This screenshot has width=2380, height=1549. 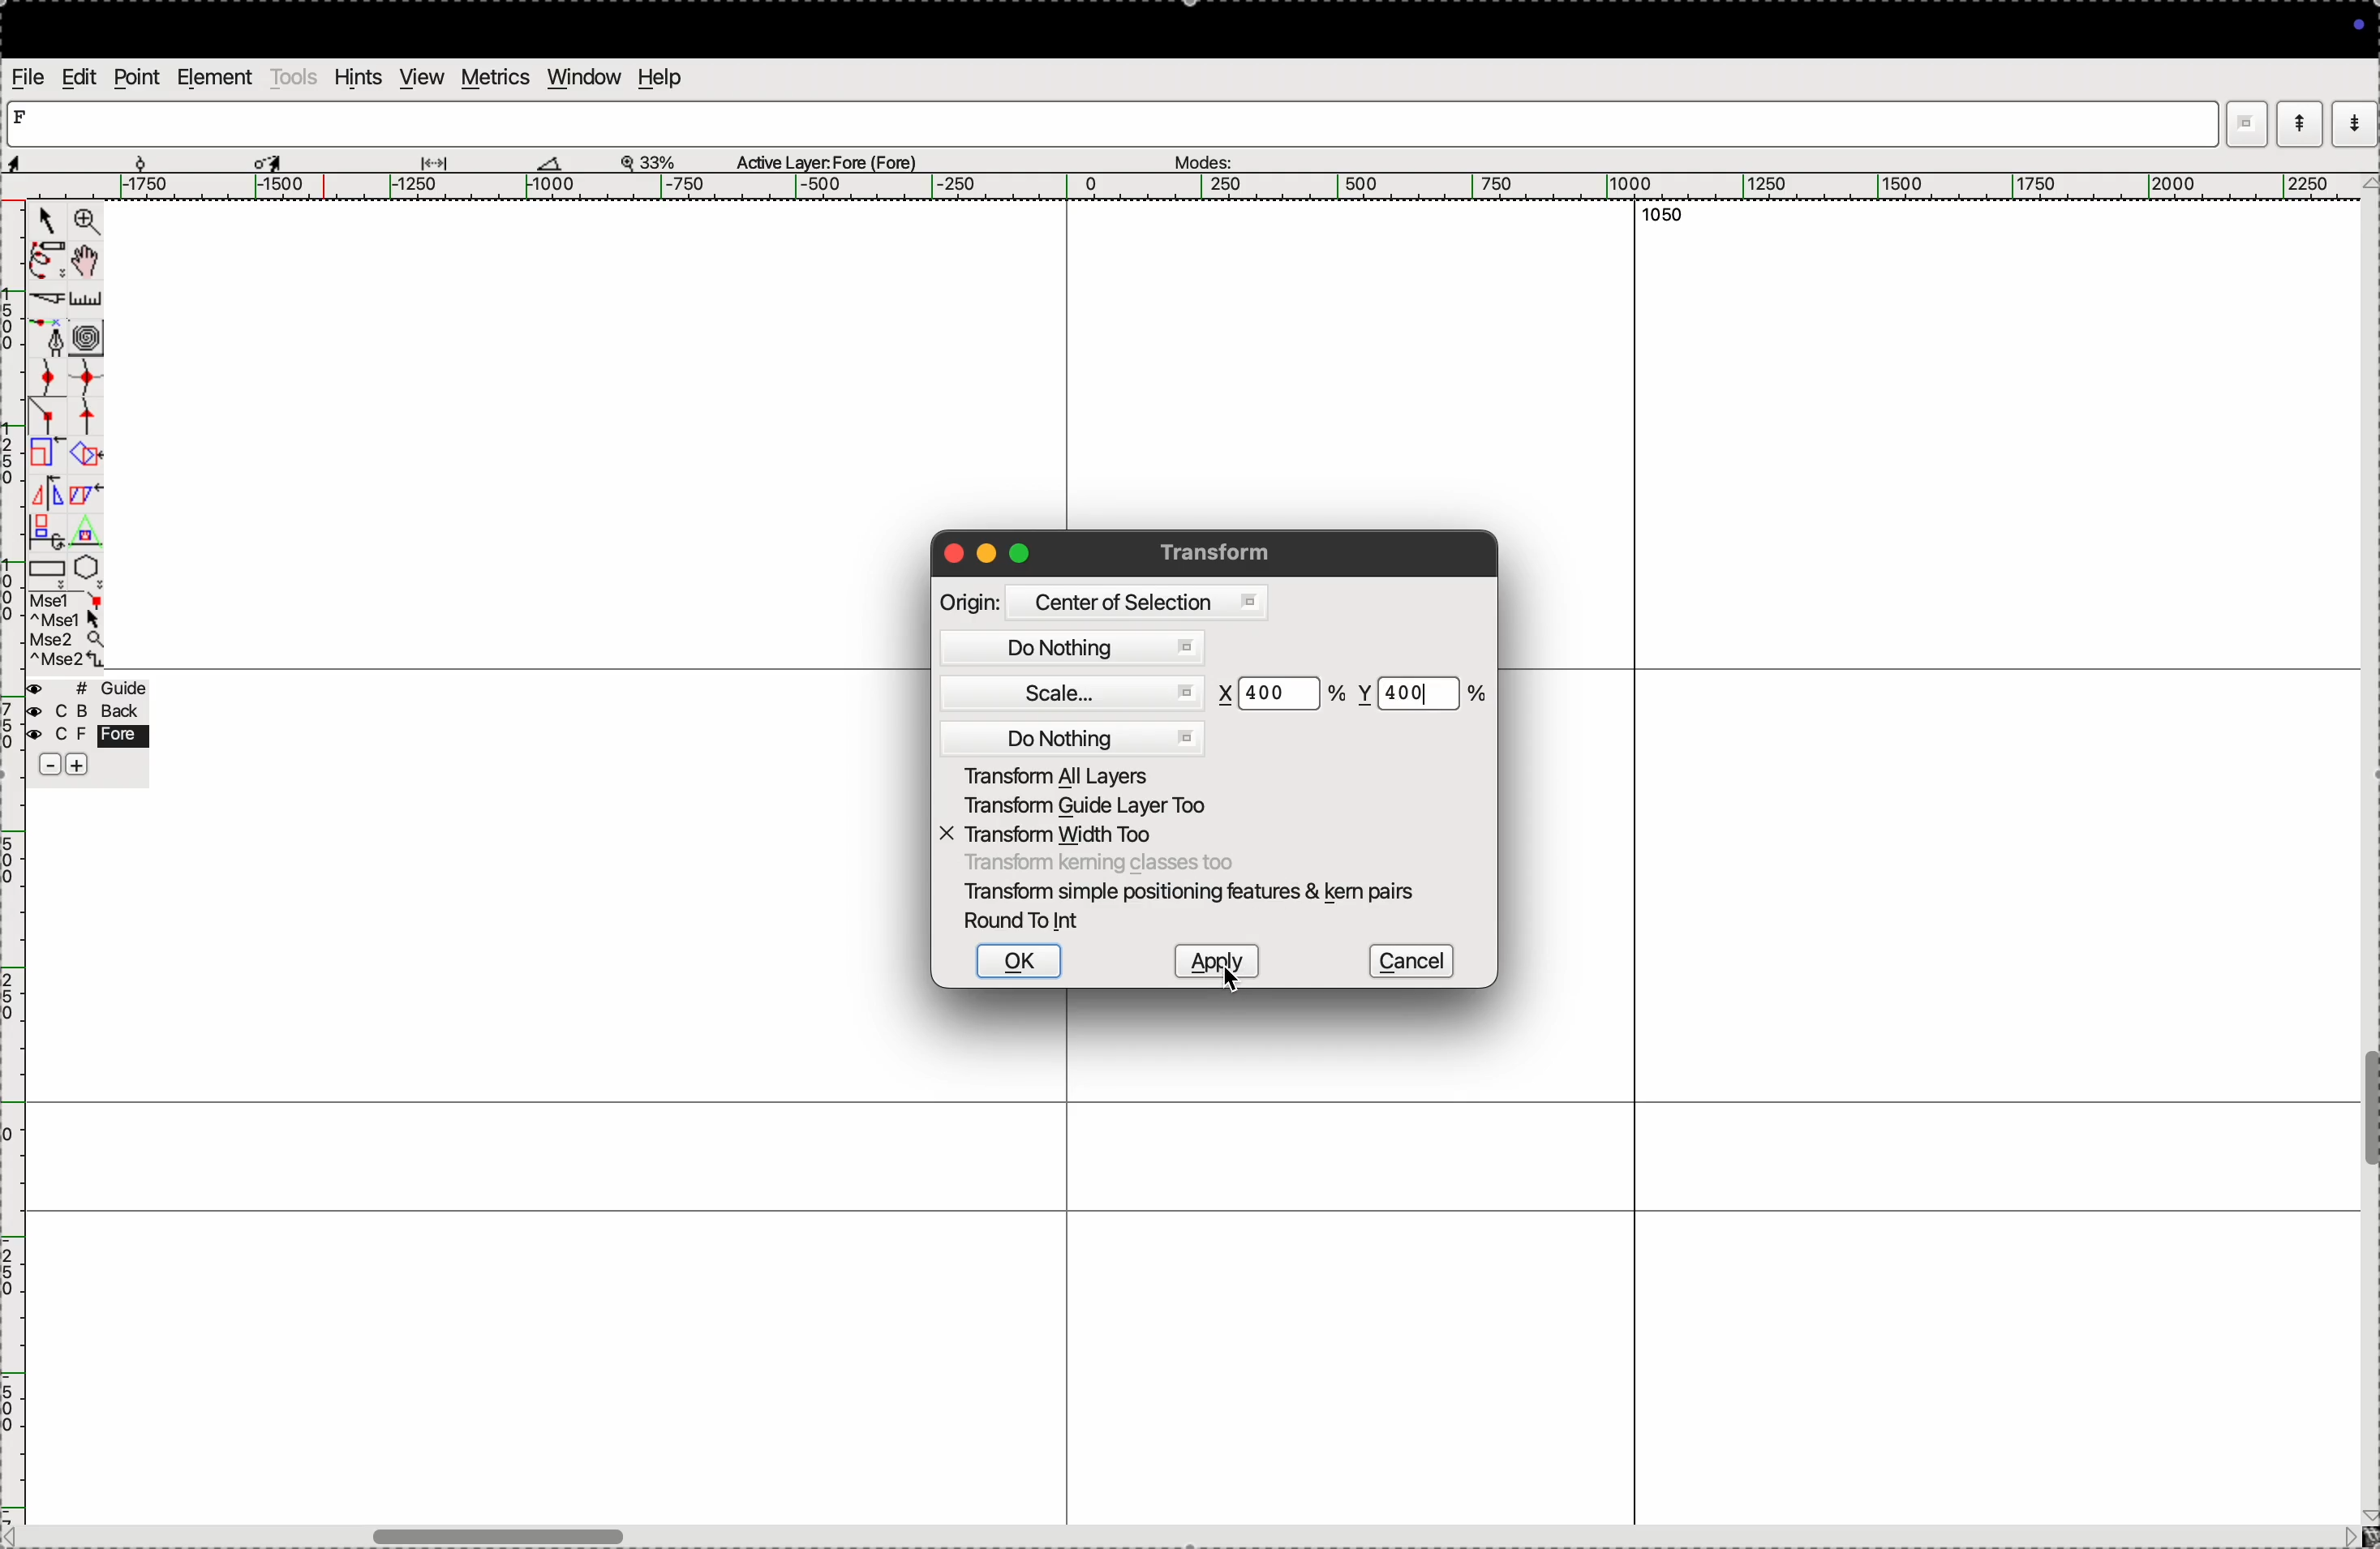 What do you see at coordinates (1195, 892) in the screenshot?
I see `transform smple postioning features ` at bounding box center [1195, 892].